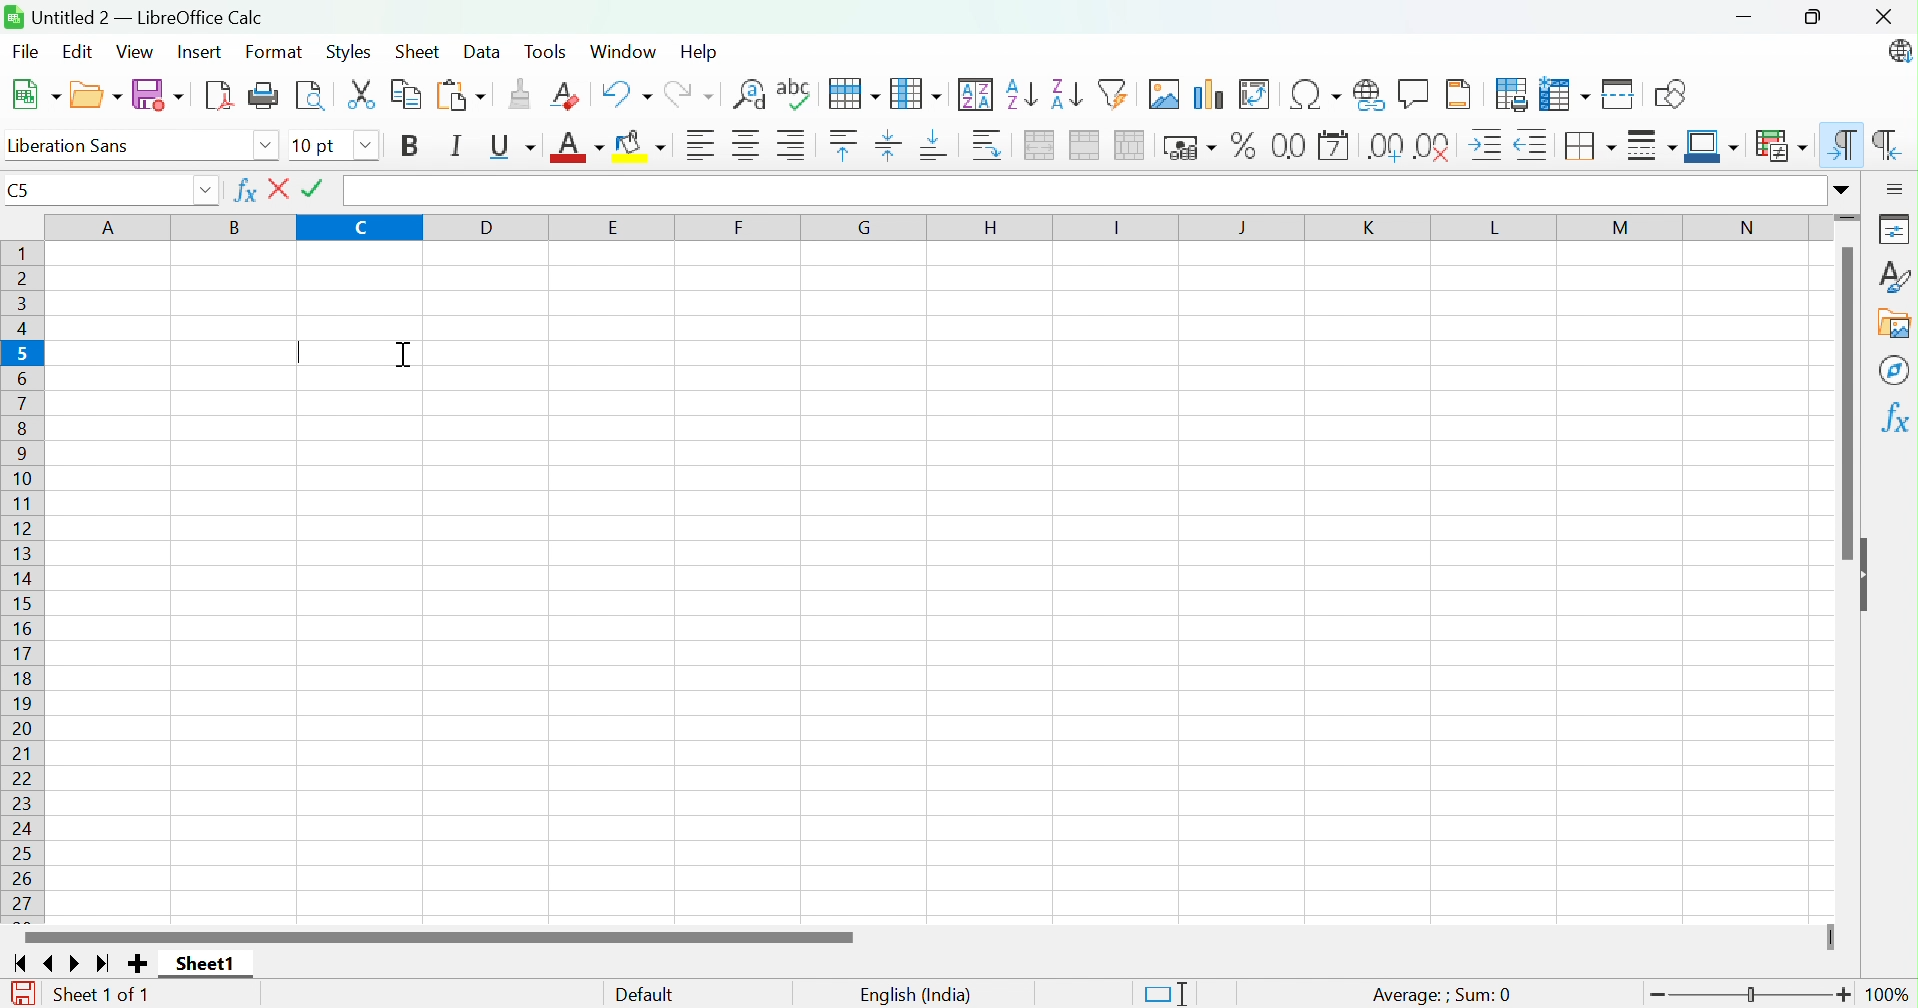 This screenshot has height=1008, width=1918. I want to click on Input line, so click(1084, 192).